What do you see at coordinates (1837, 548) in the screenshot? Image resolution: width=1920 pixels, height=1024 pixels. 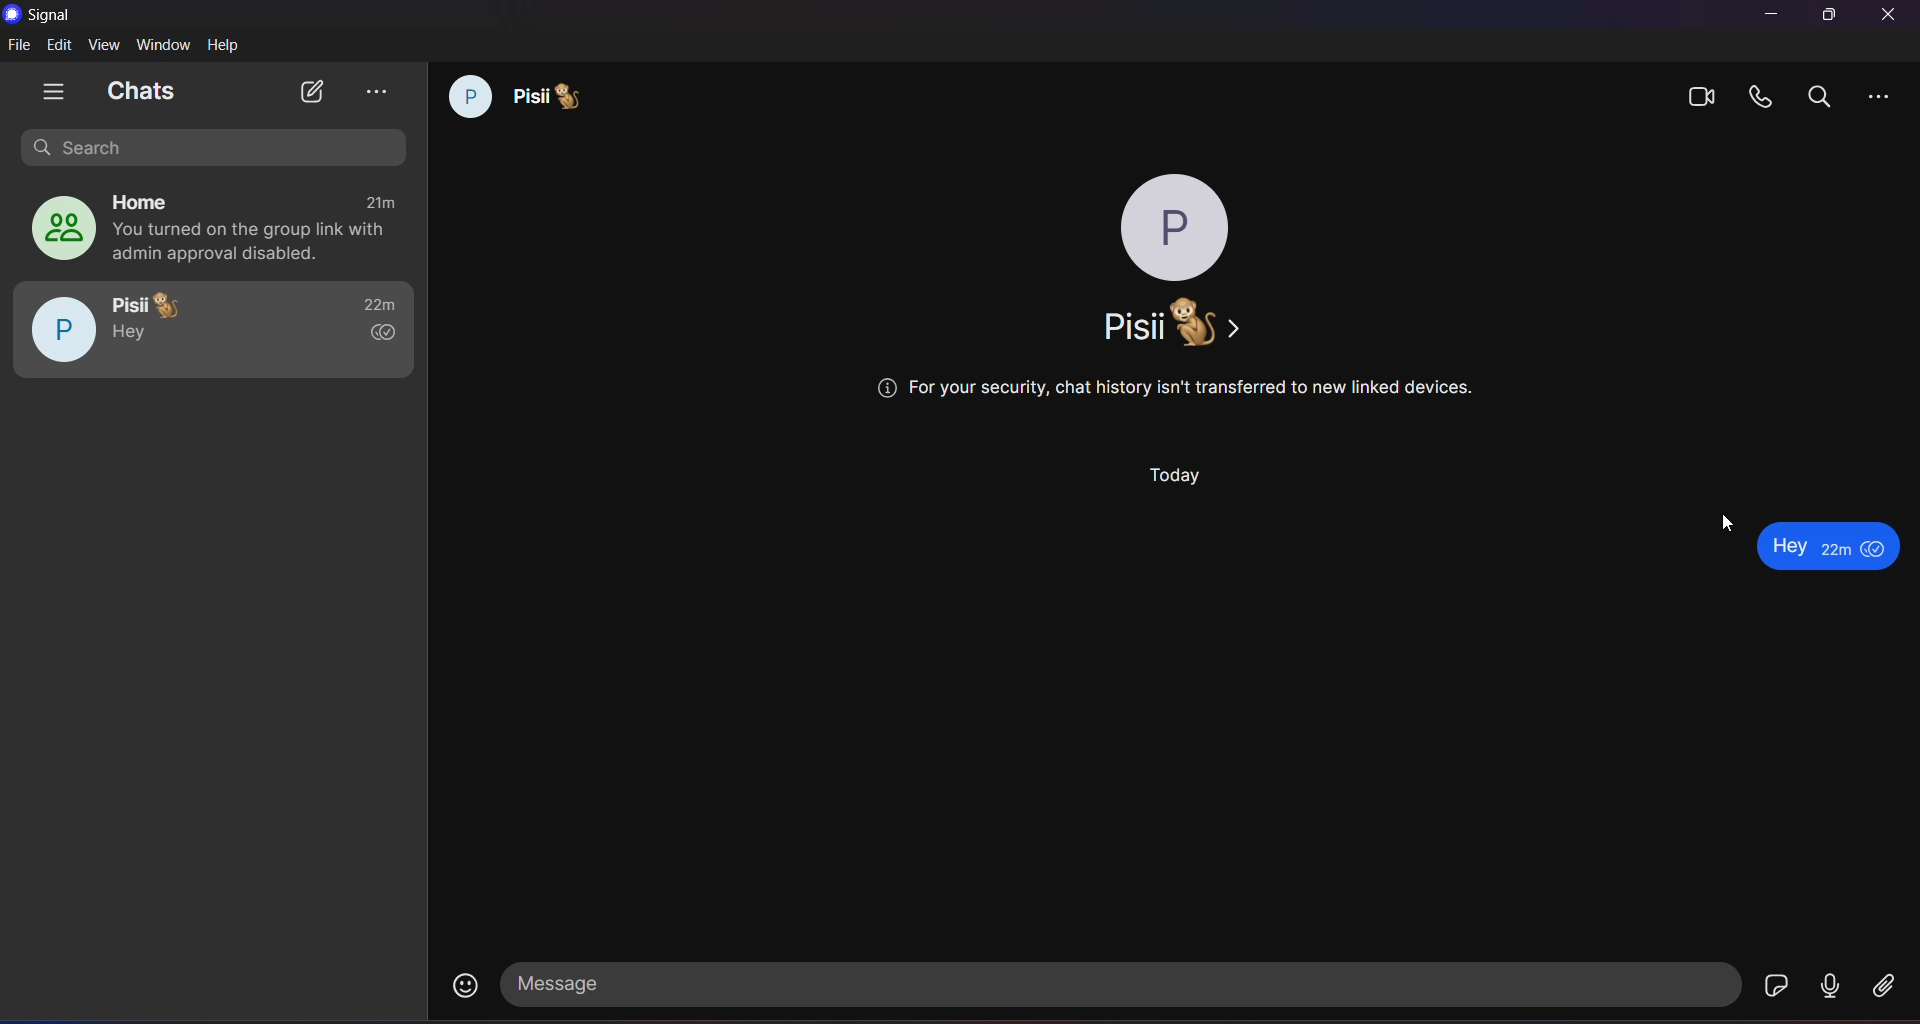 I see `emoji is removed` at bounding box center [1837, 548].